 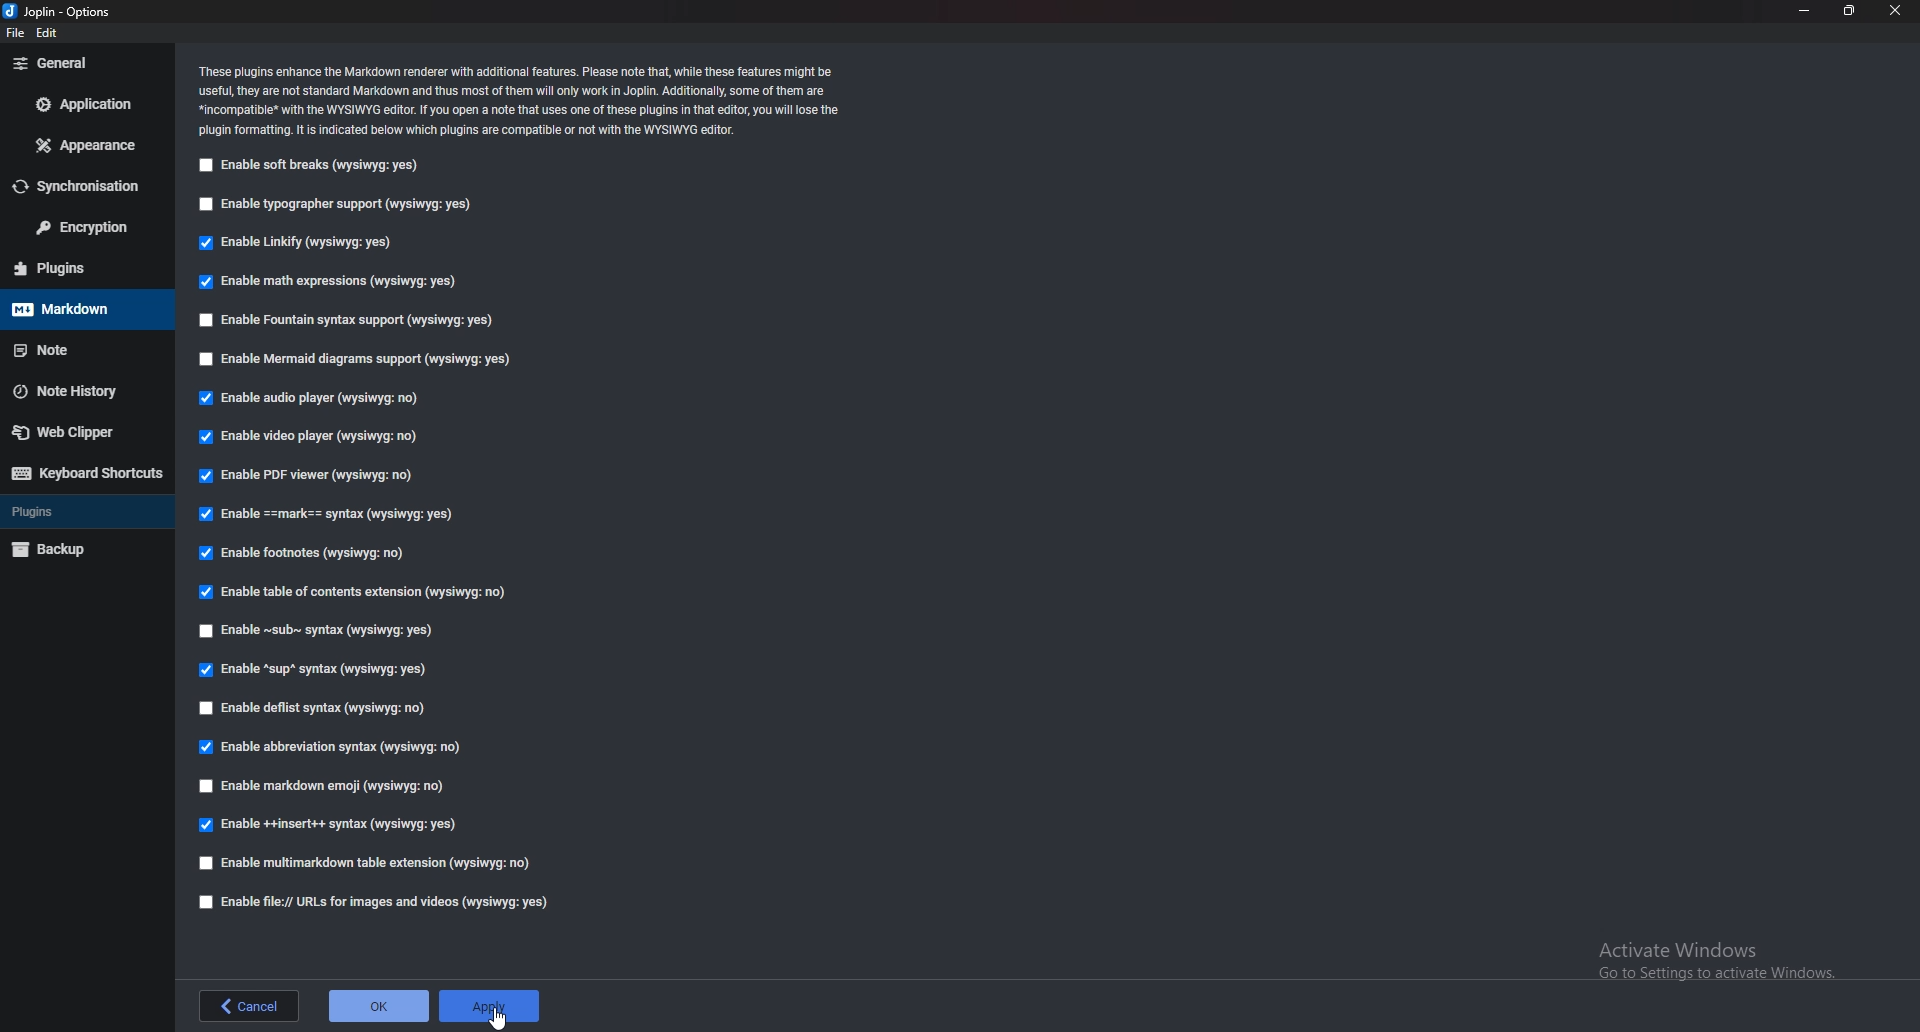 I want to click on Enable table of contents extension, so click(x=359, y=591).